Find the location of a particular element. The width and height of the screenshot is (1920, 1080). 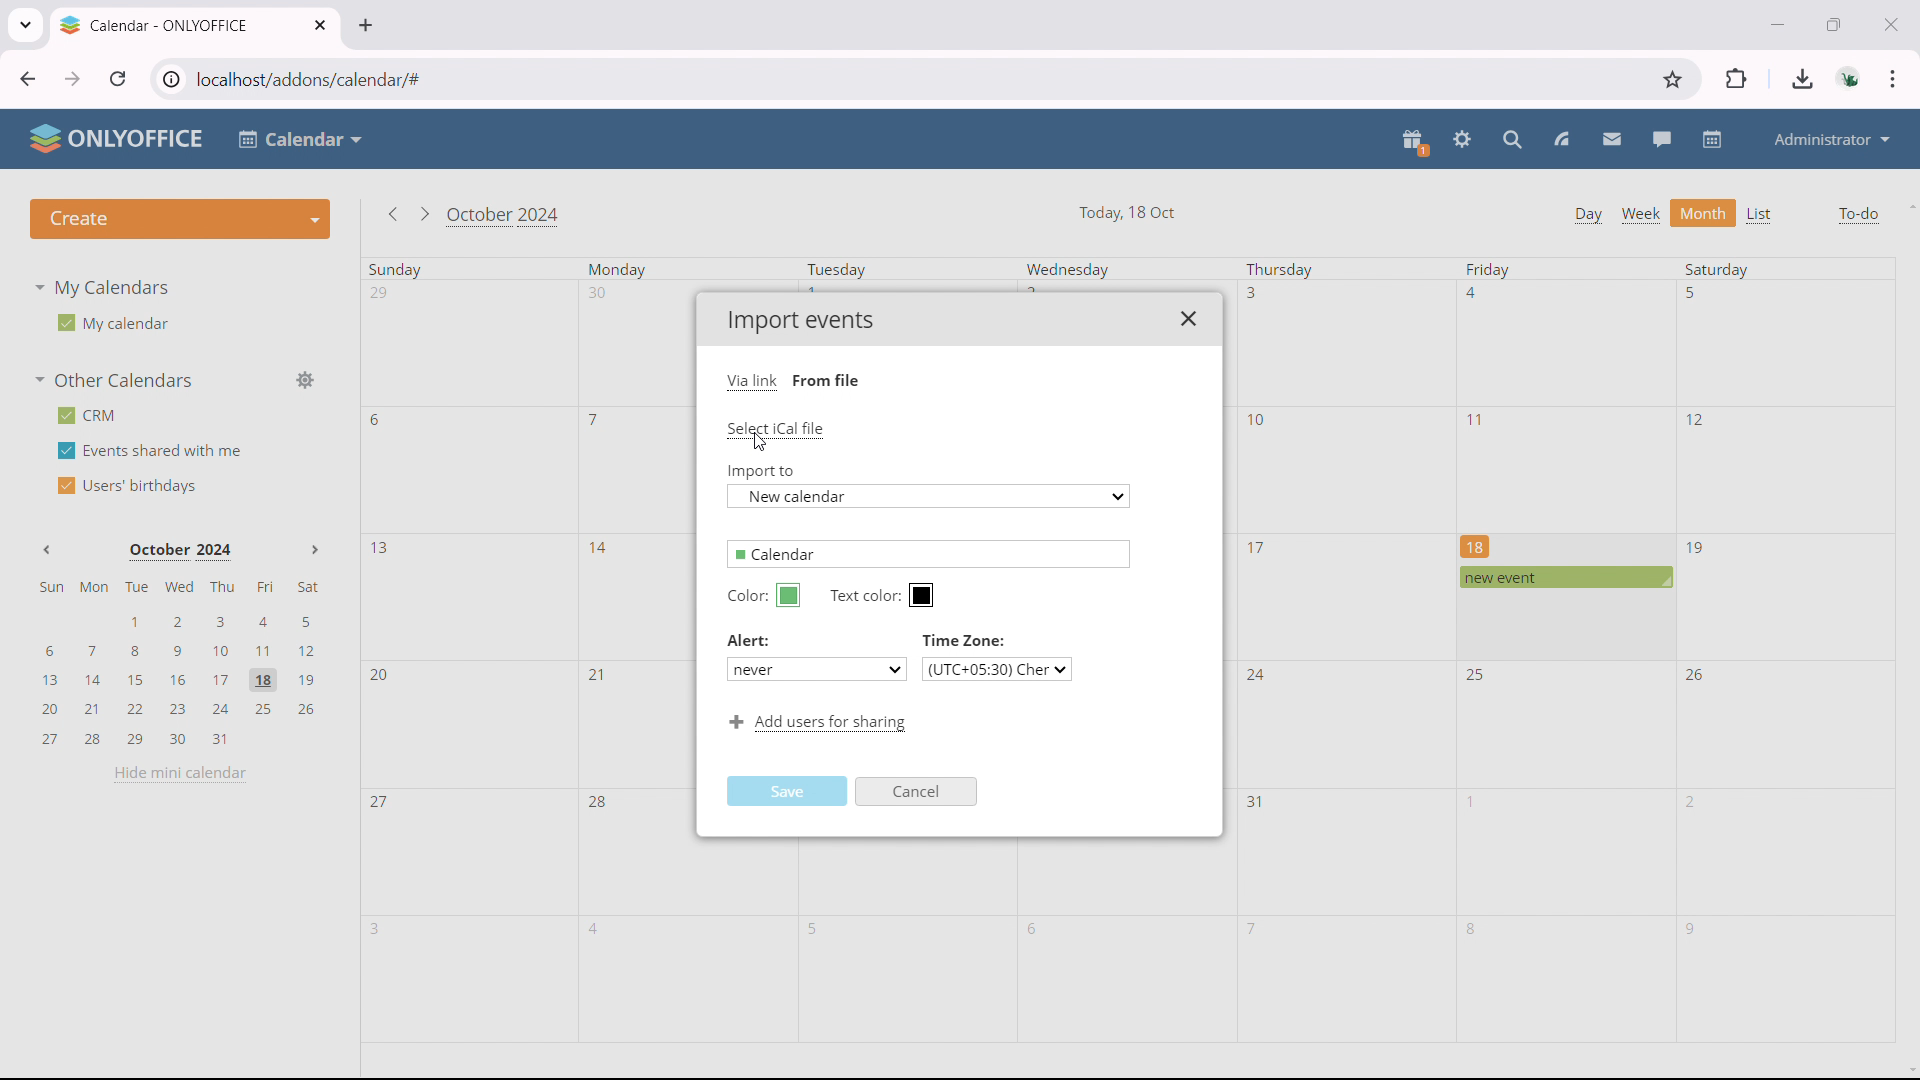

19 is located at coordinates (1697, 549).